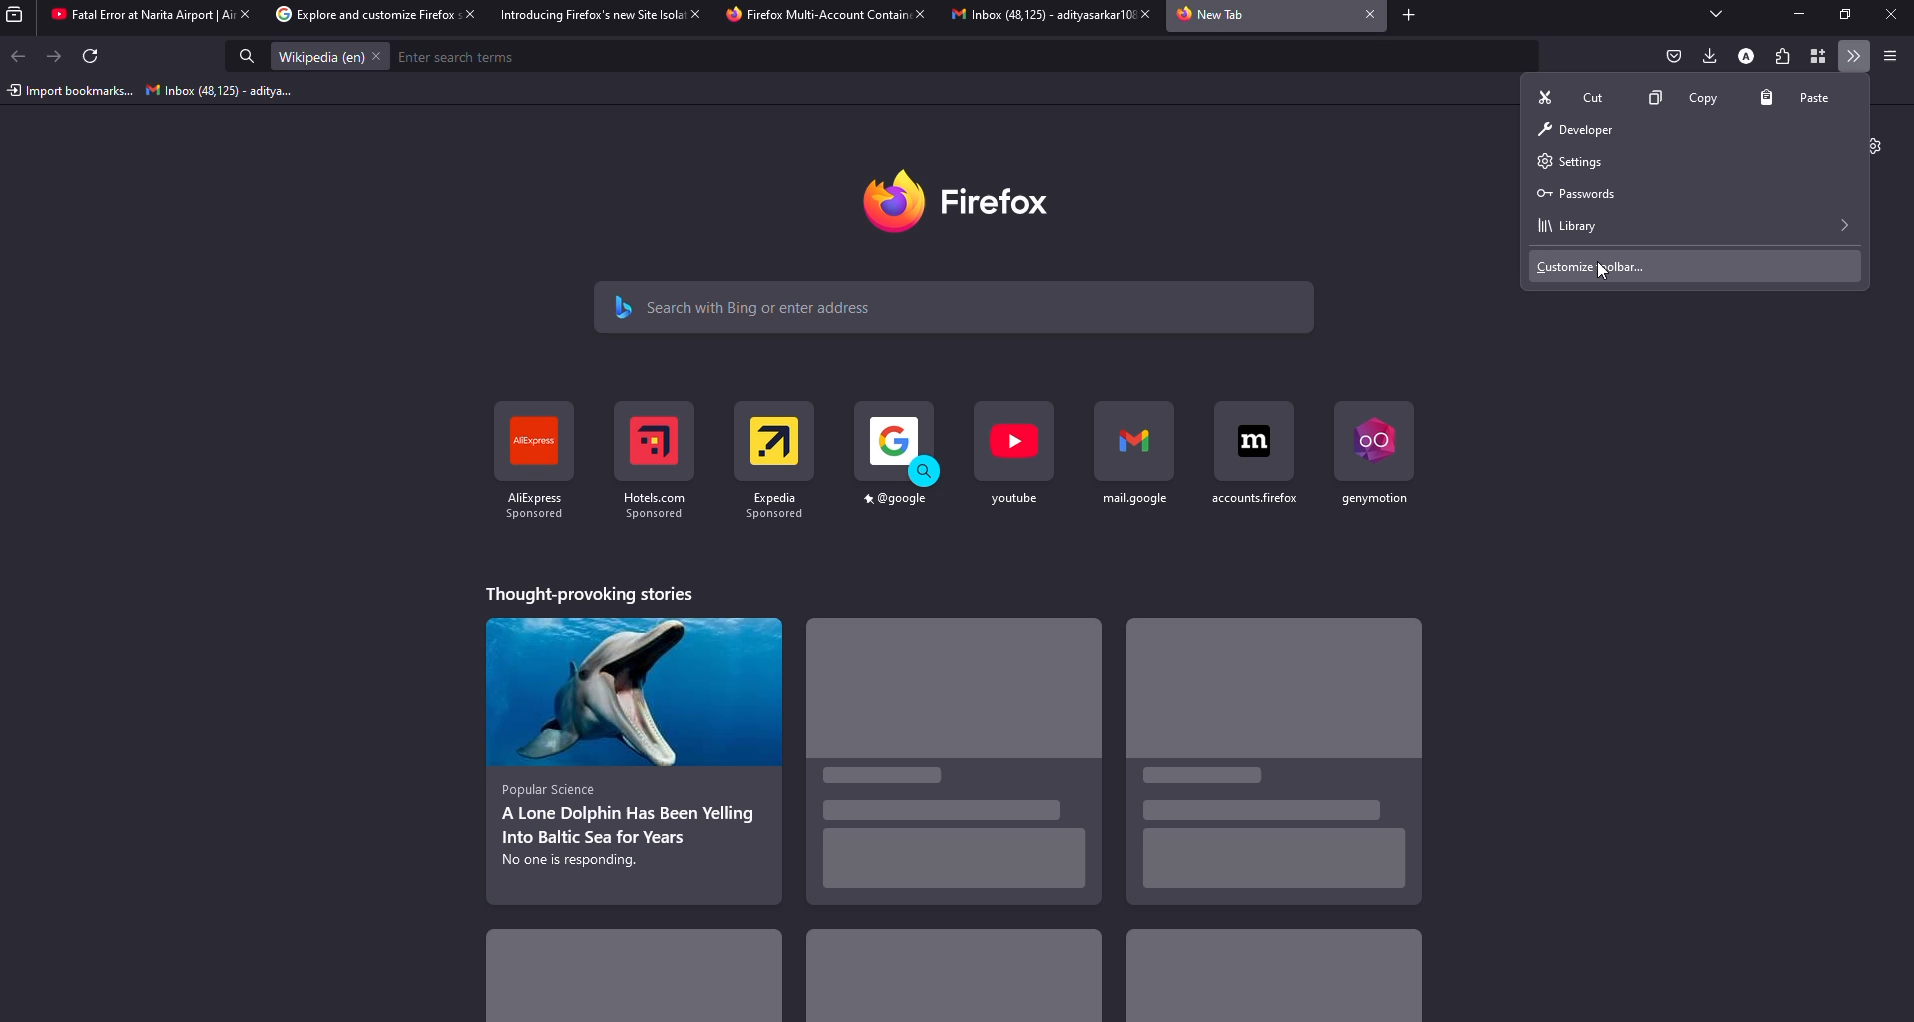  I want to click on library, so click(1566, 225).